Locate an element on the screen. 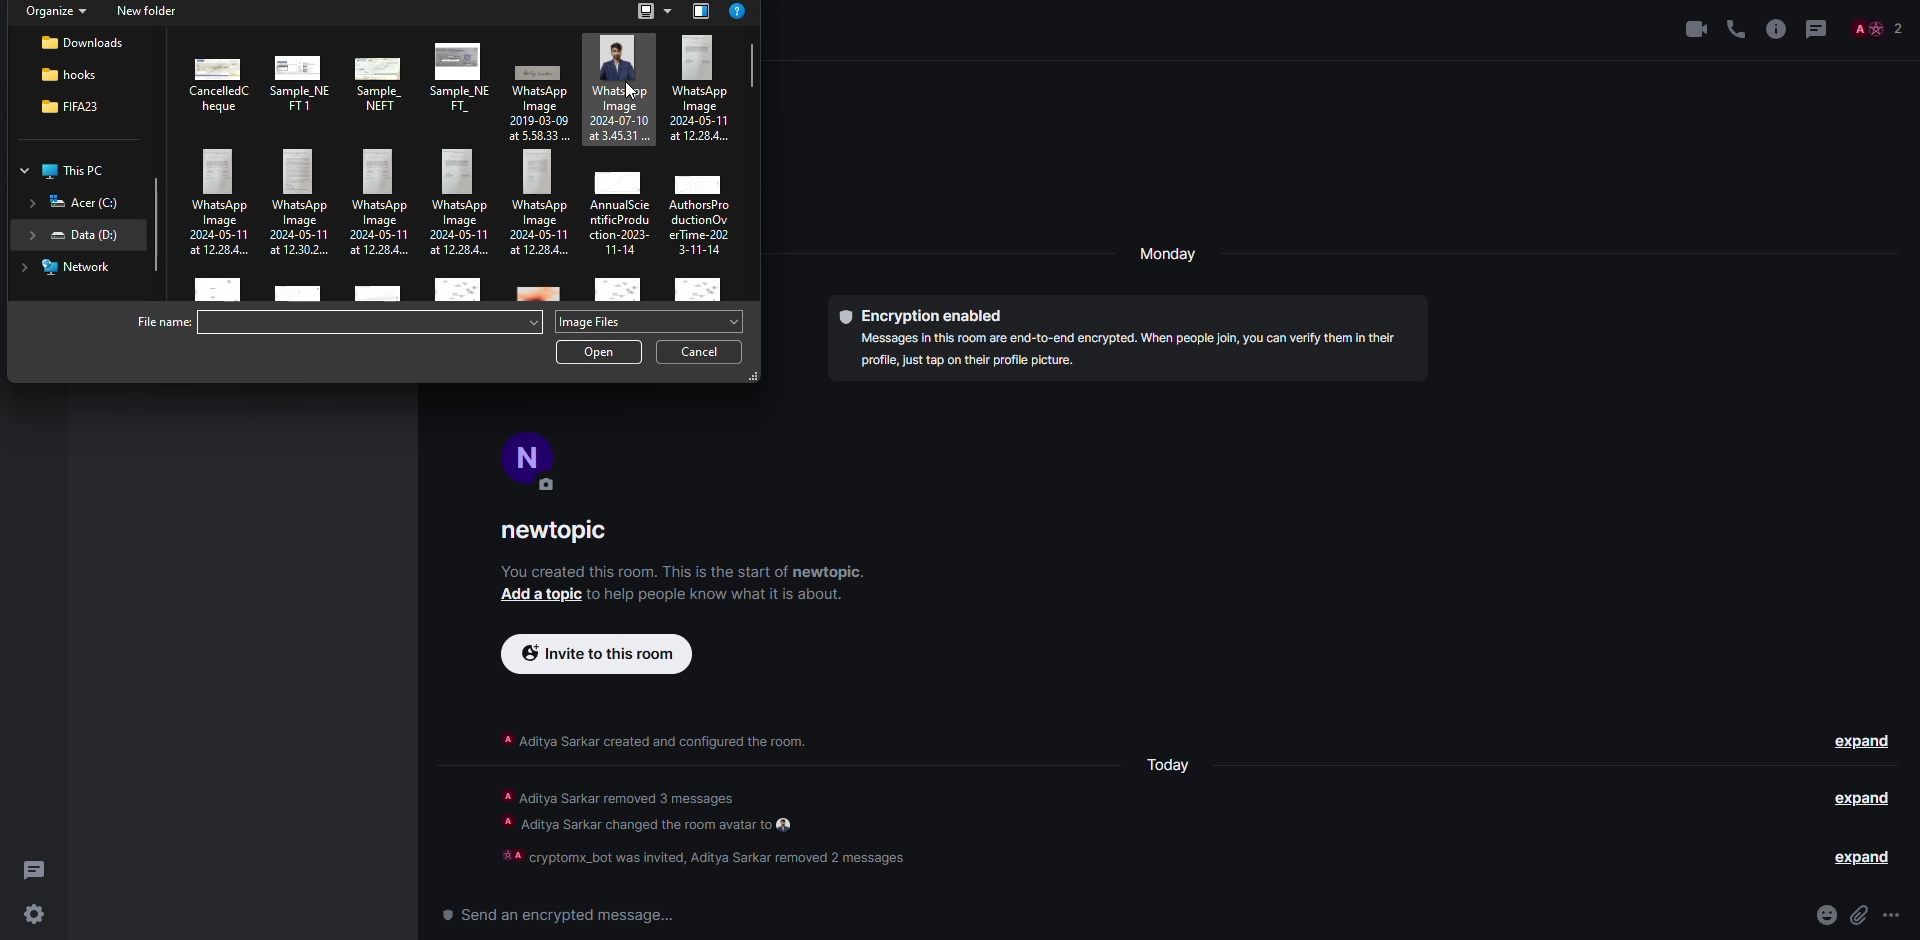 This screenshot has height=940, width=1920. click to select is located at coordinates (385, 201).